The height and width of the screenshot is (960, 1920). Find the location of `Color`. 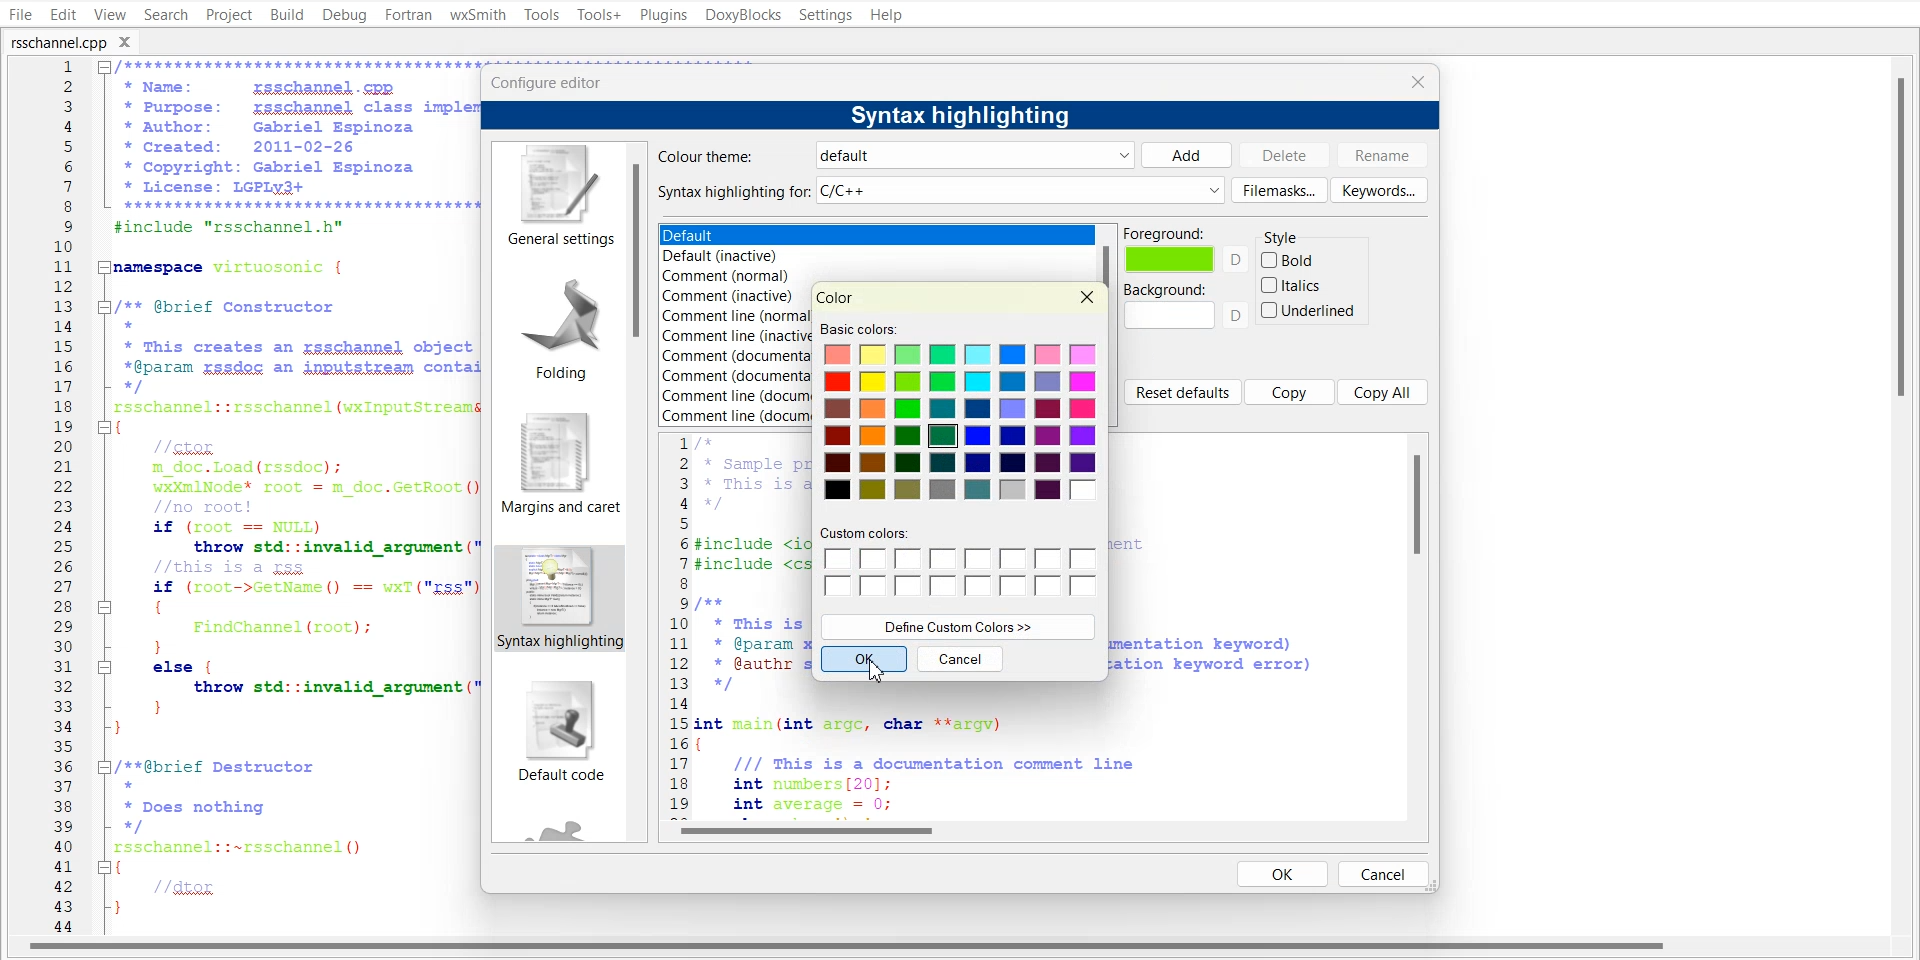

Color is located at coordinates (836, 297).